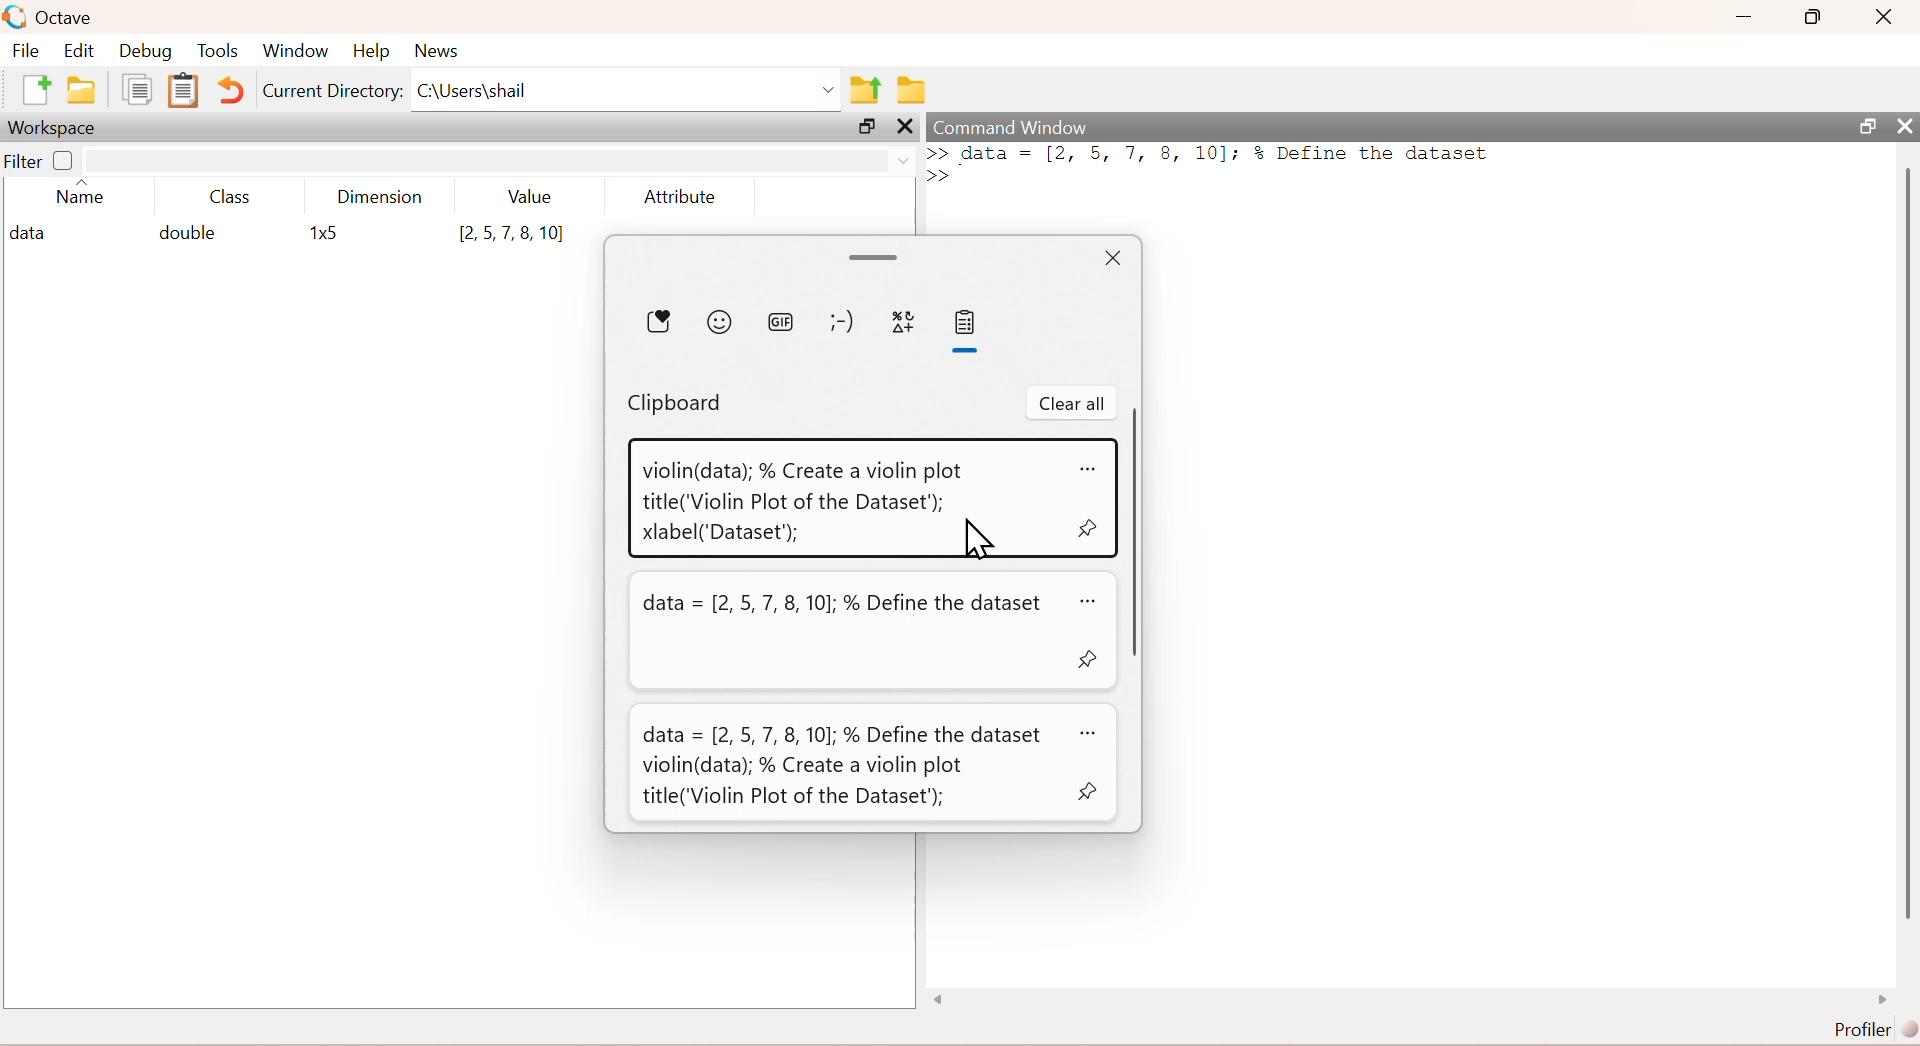  What do you see at coordinates (830, 90) in the screenshot?
I see `Drop-down ` at bounding box center [830, 90].